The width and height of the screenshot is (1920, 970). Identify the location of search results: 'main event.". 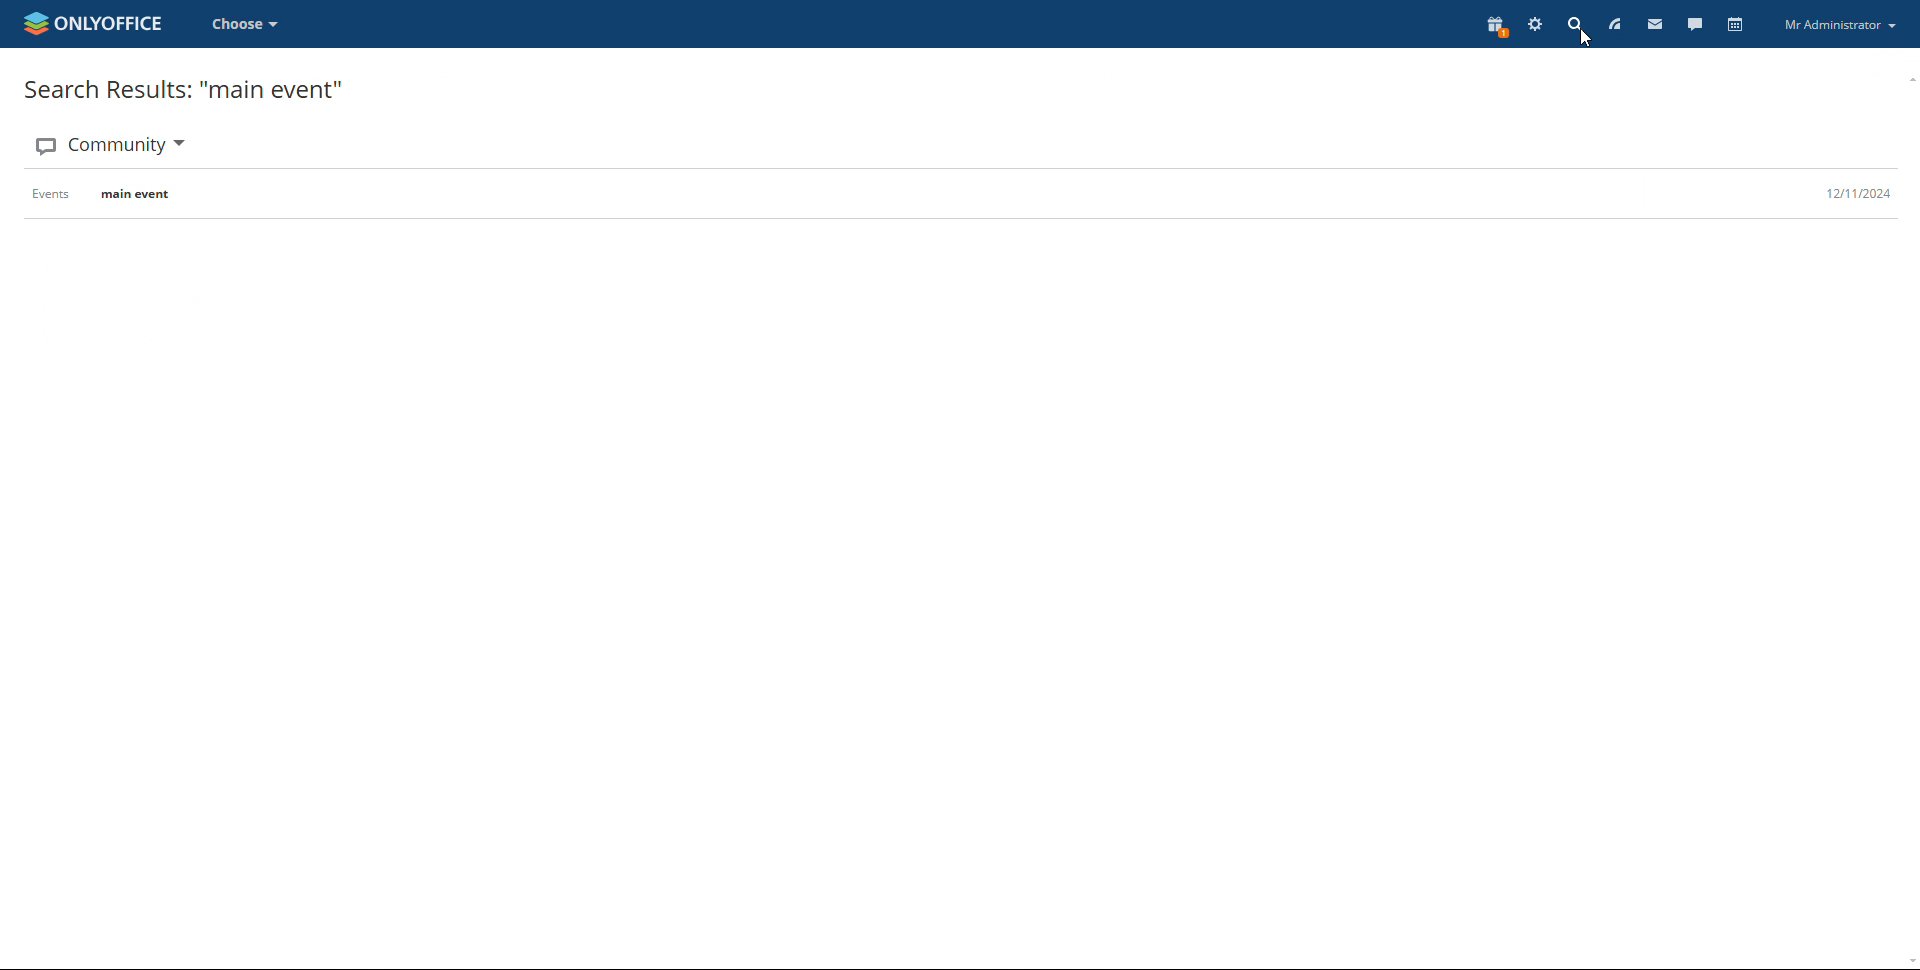
(181, 89).